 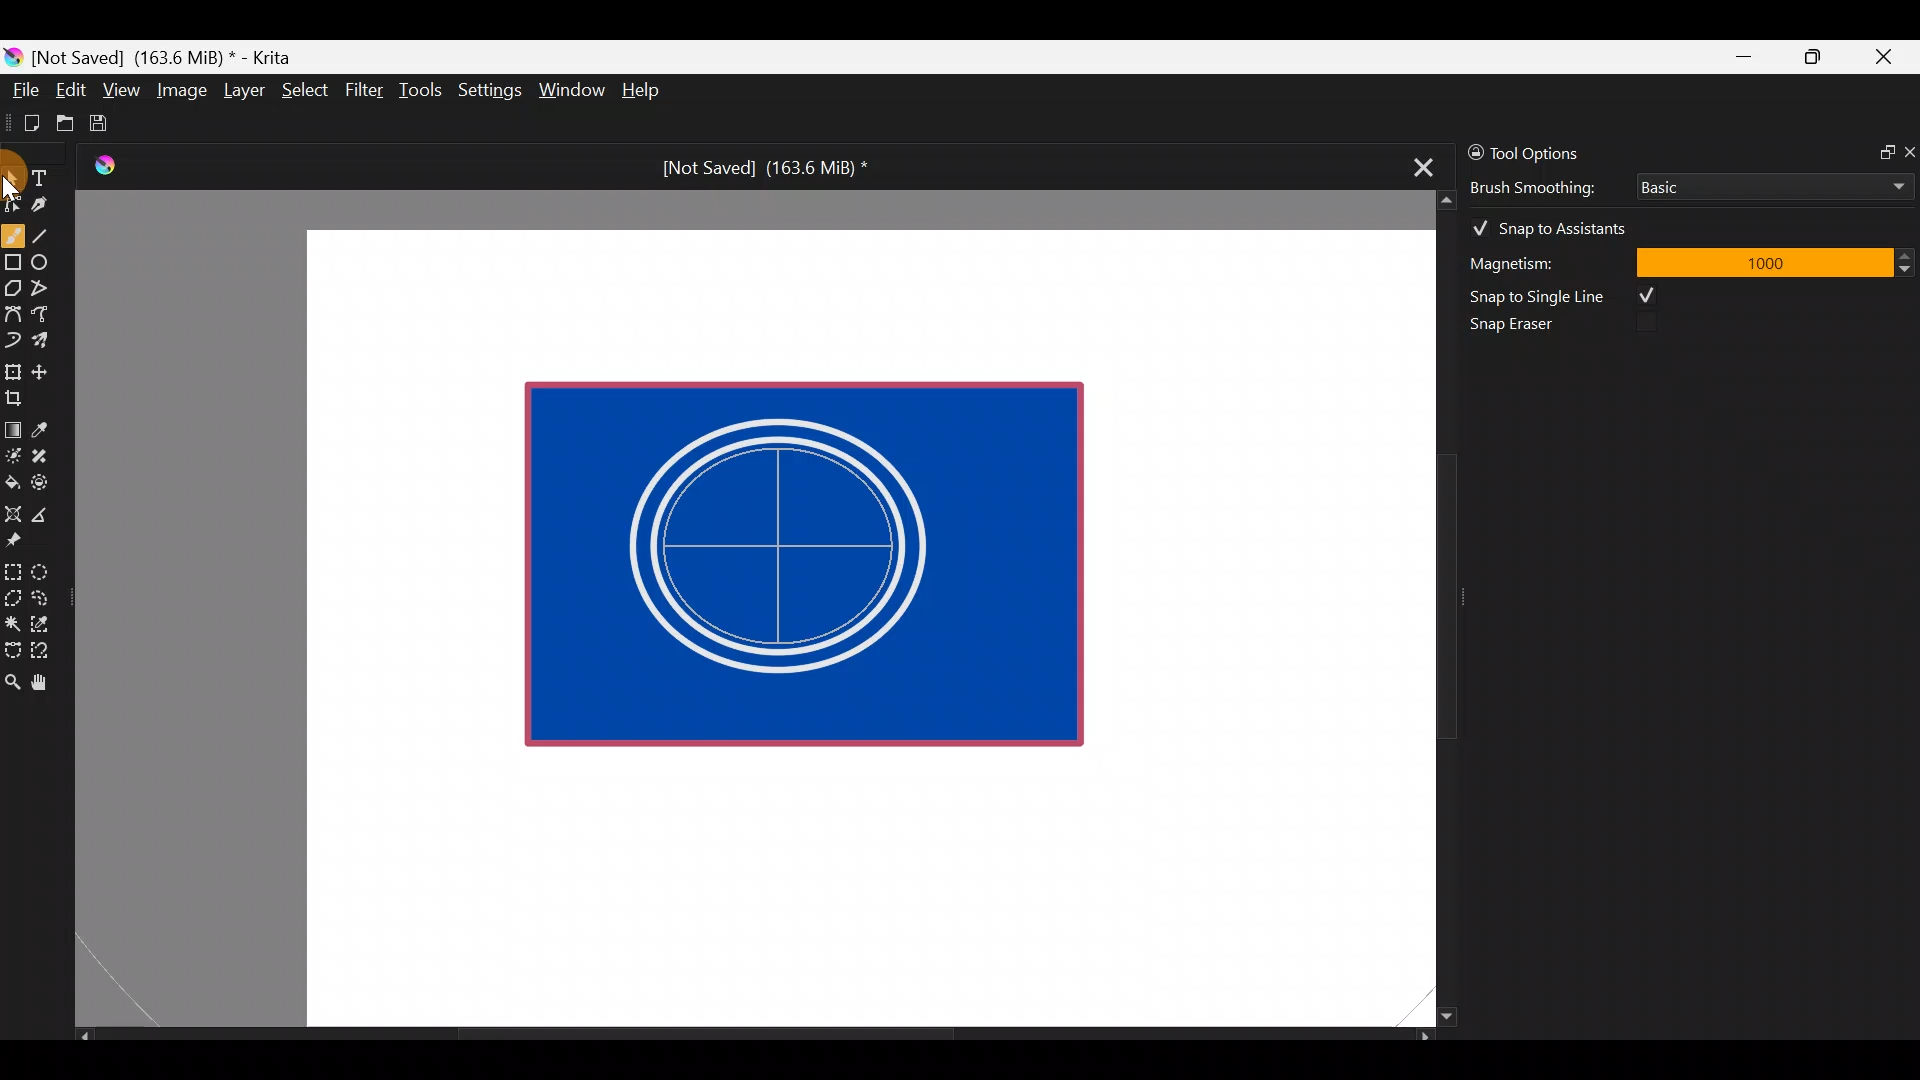 What do you see at coordinates (754, 1036) in the screenshot?
I see `Scroll bar` at bounding box center [754, 1036].